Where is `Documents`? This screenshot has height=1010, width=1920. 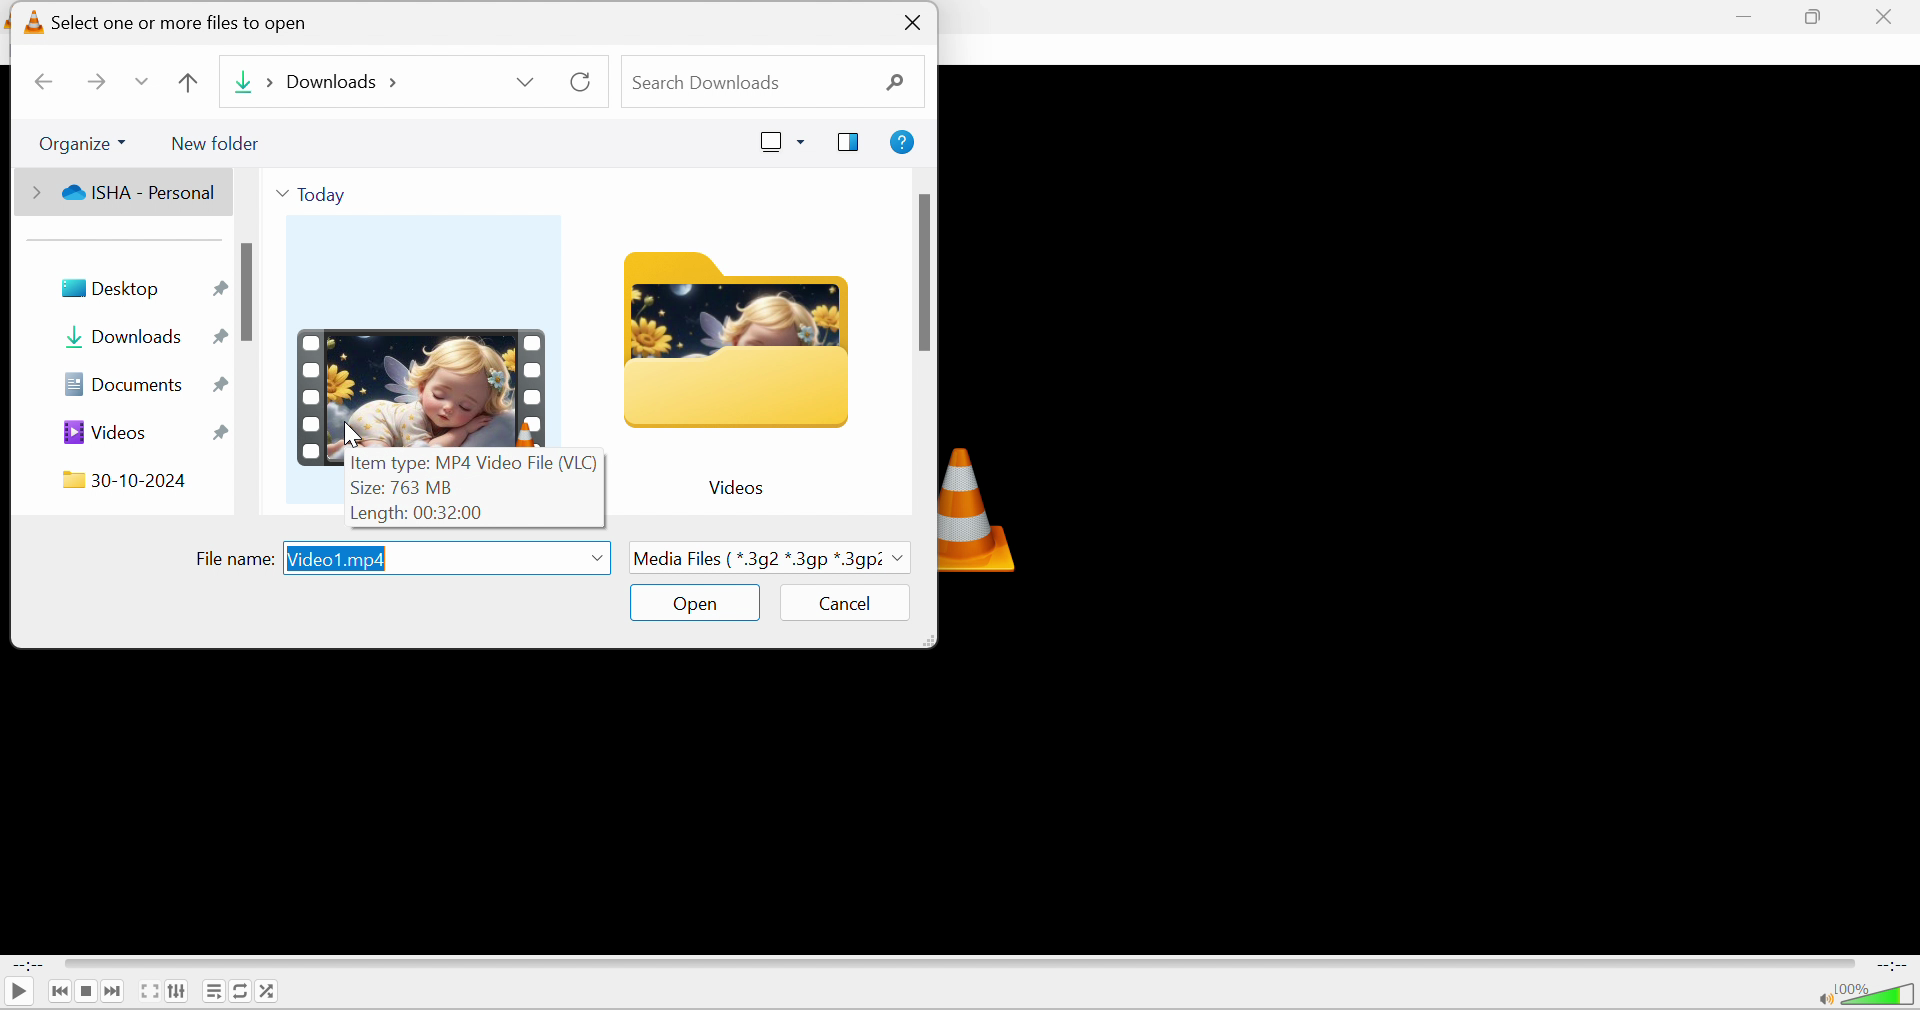 Documents is located at coordinates (122, 387).